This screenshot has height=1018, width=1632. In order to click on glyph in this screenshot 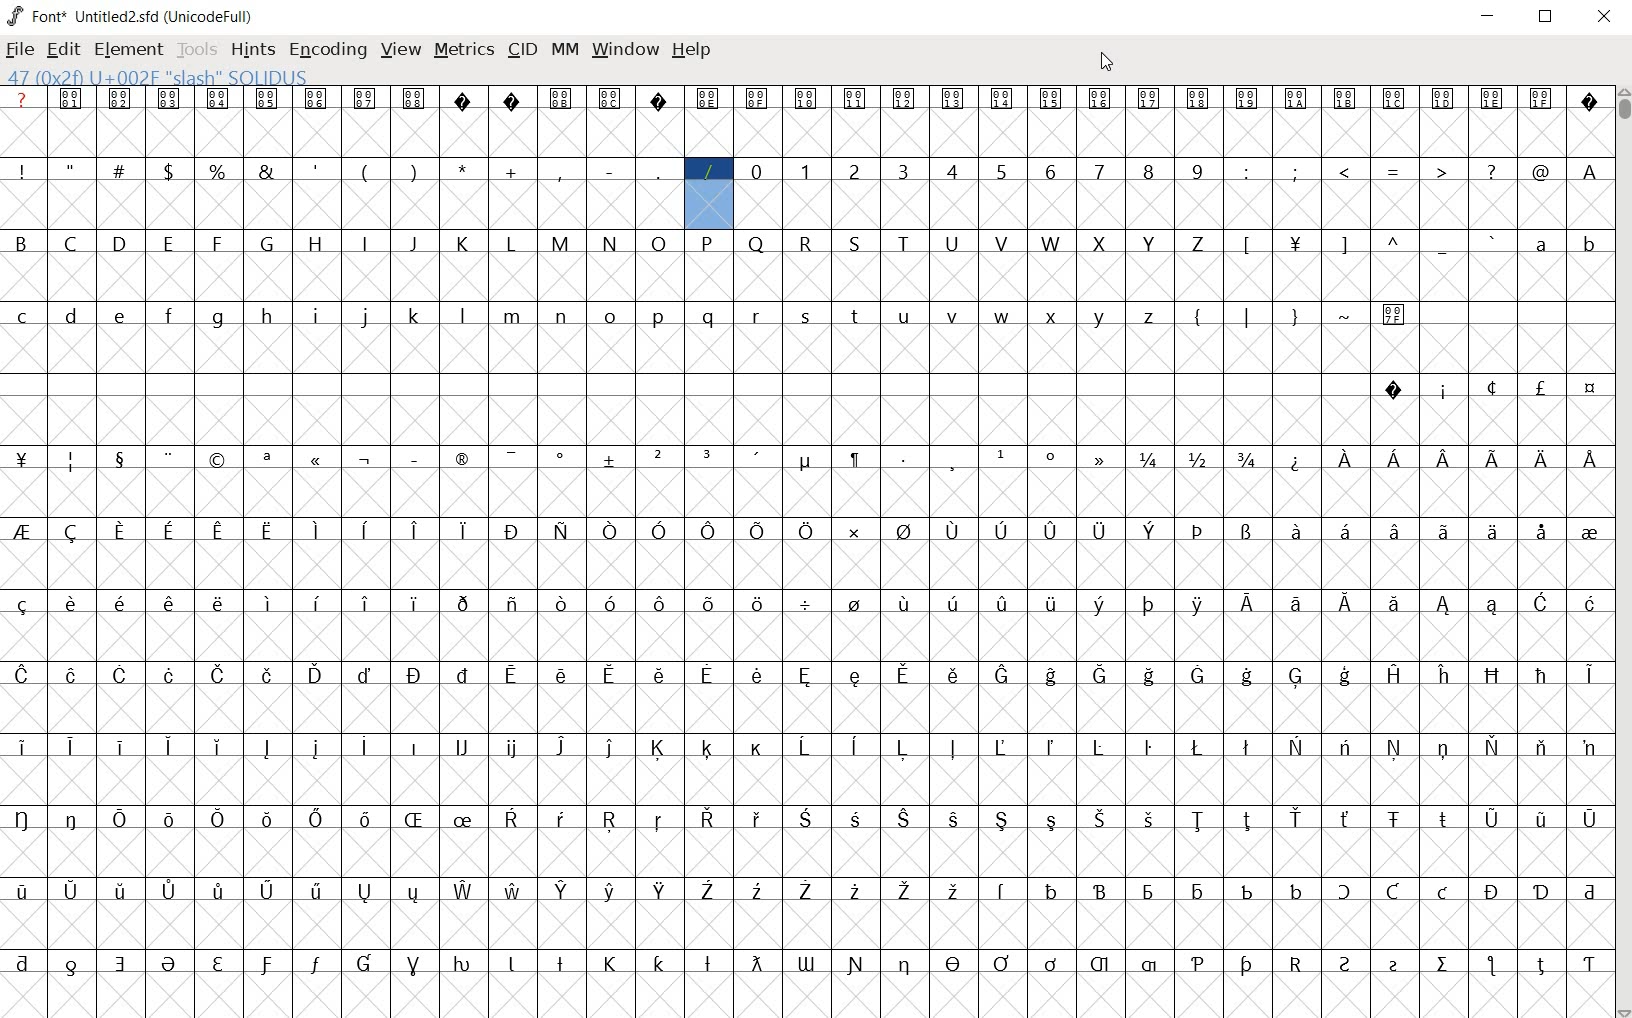, I will do `click(119, 169)`.